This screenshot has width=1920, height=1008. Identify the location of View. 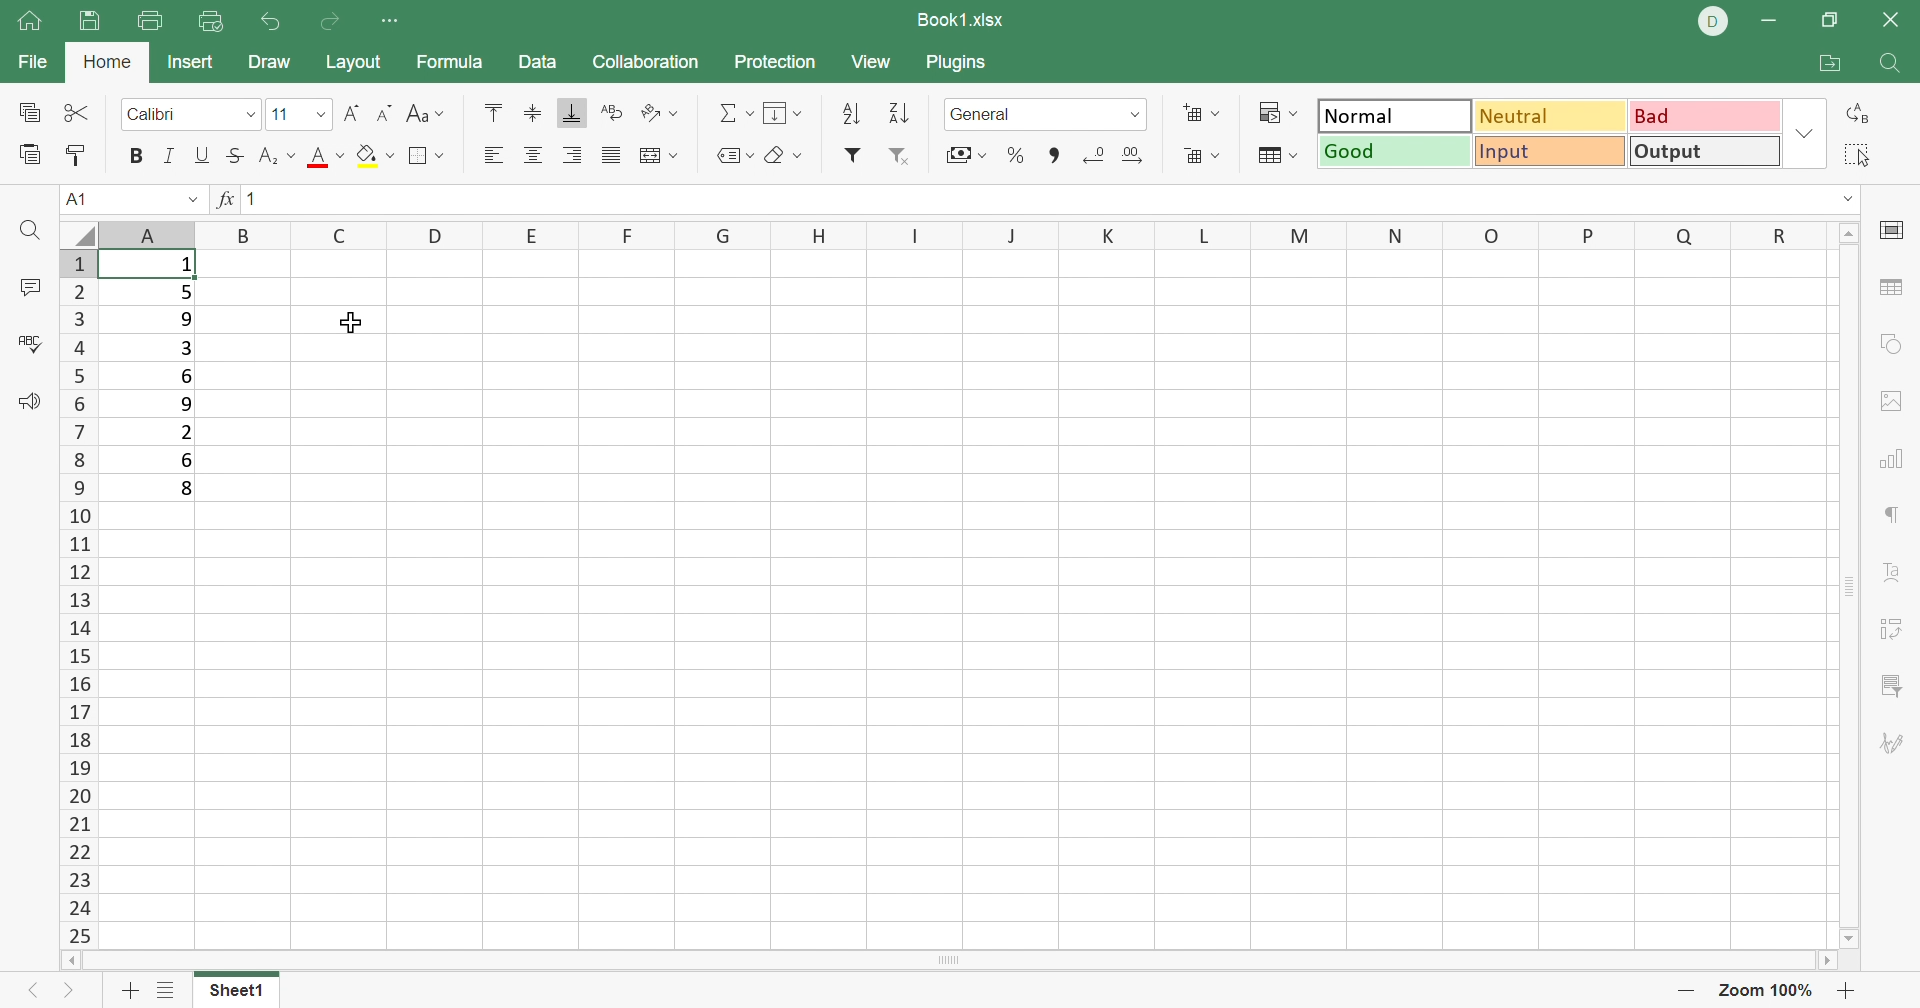
(873, 65).